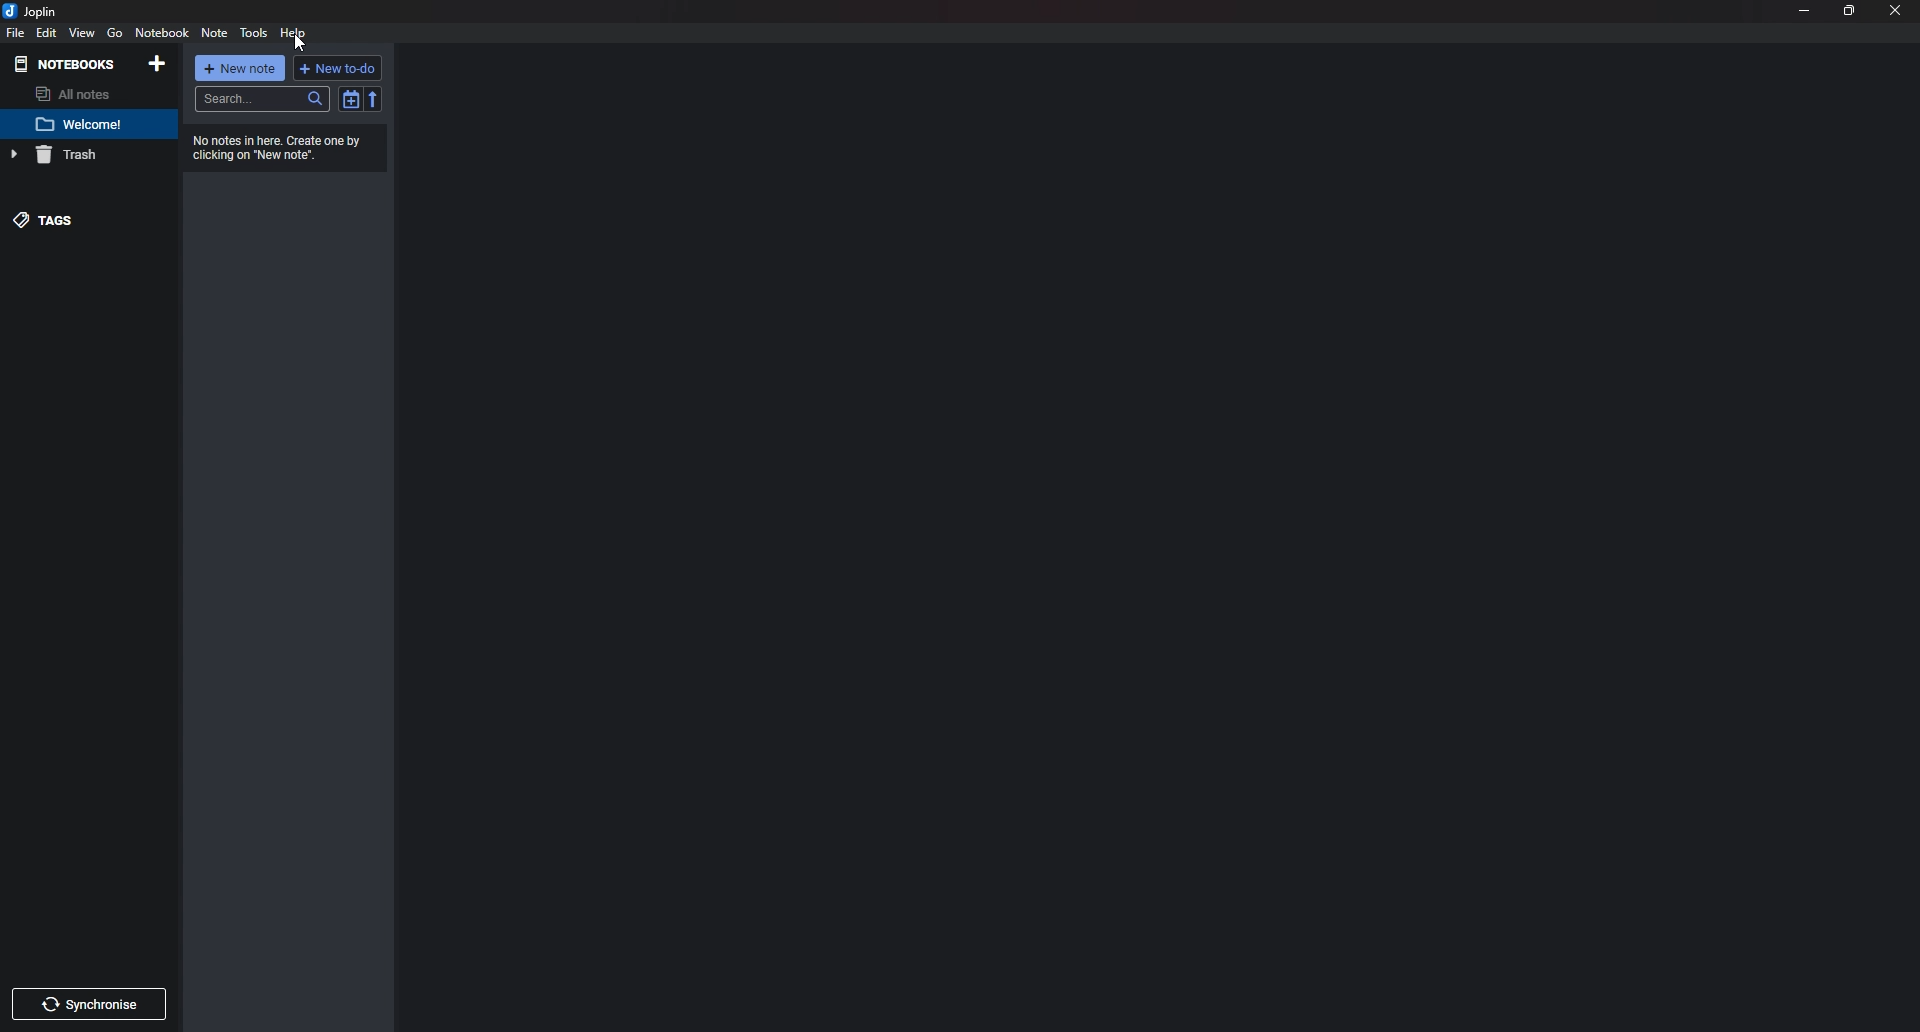 This screenshot has width=1920, height=1032. What do you see at coordinates (239, 68) in the screenshot?
I see `New note` at bounding box center [239, 68].